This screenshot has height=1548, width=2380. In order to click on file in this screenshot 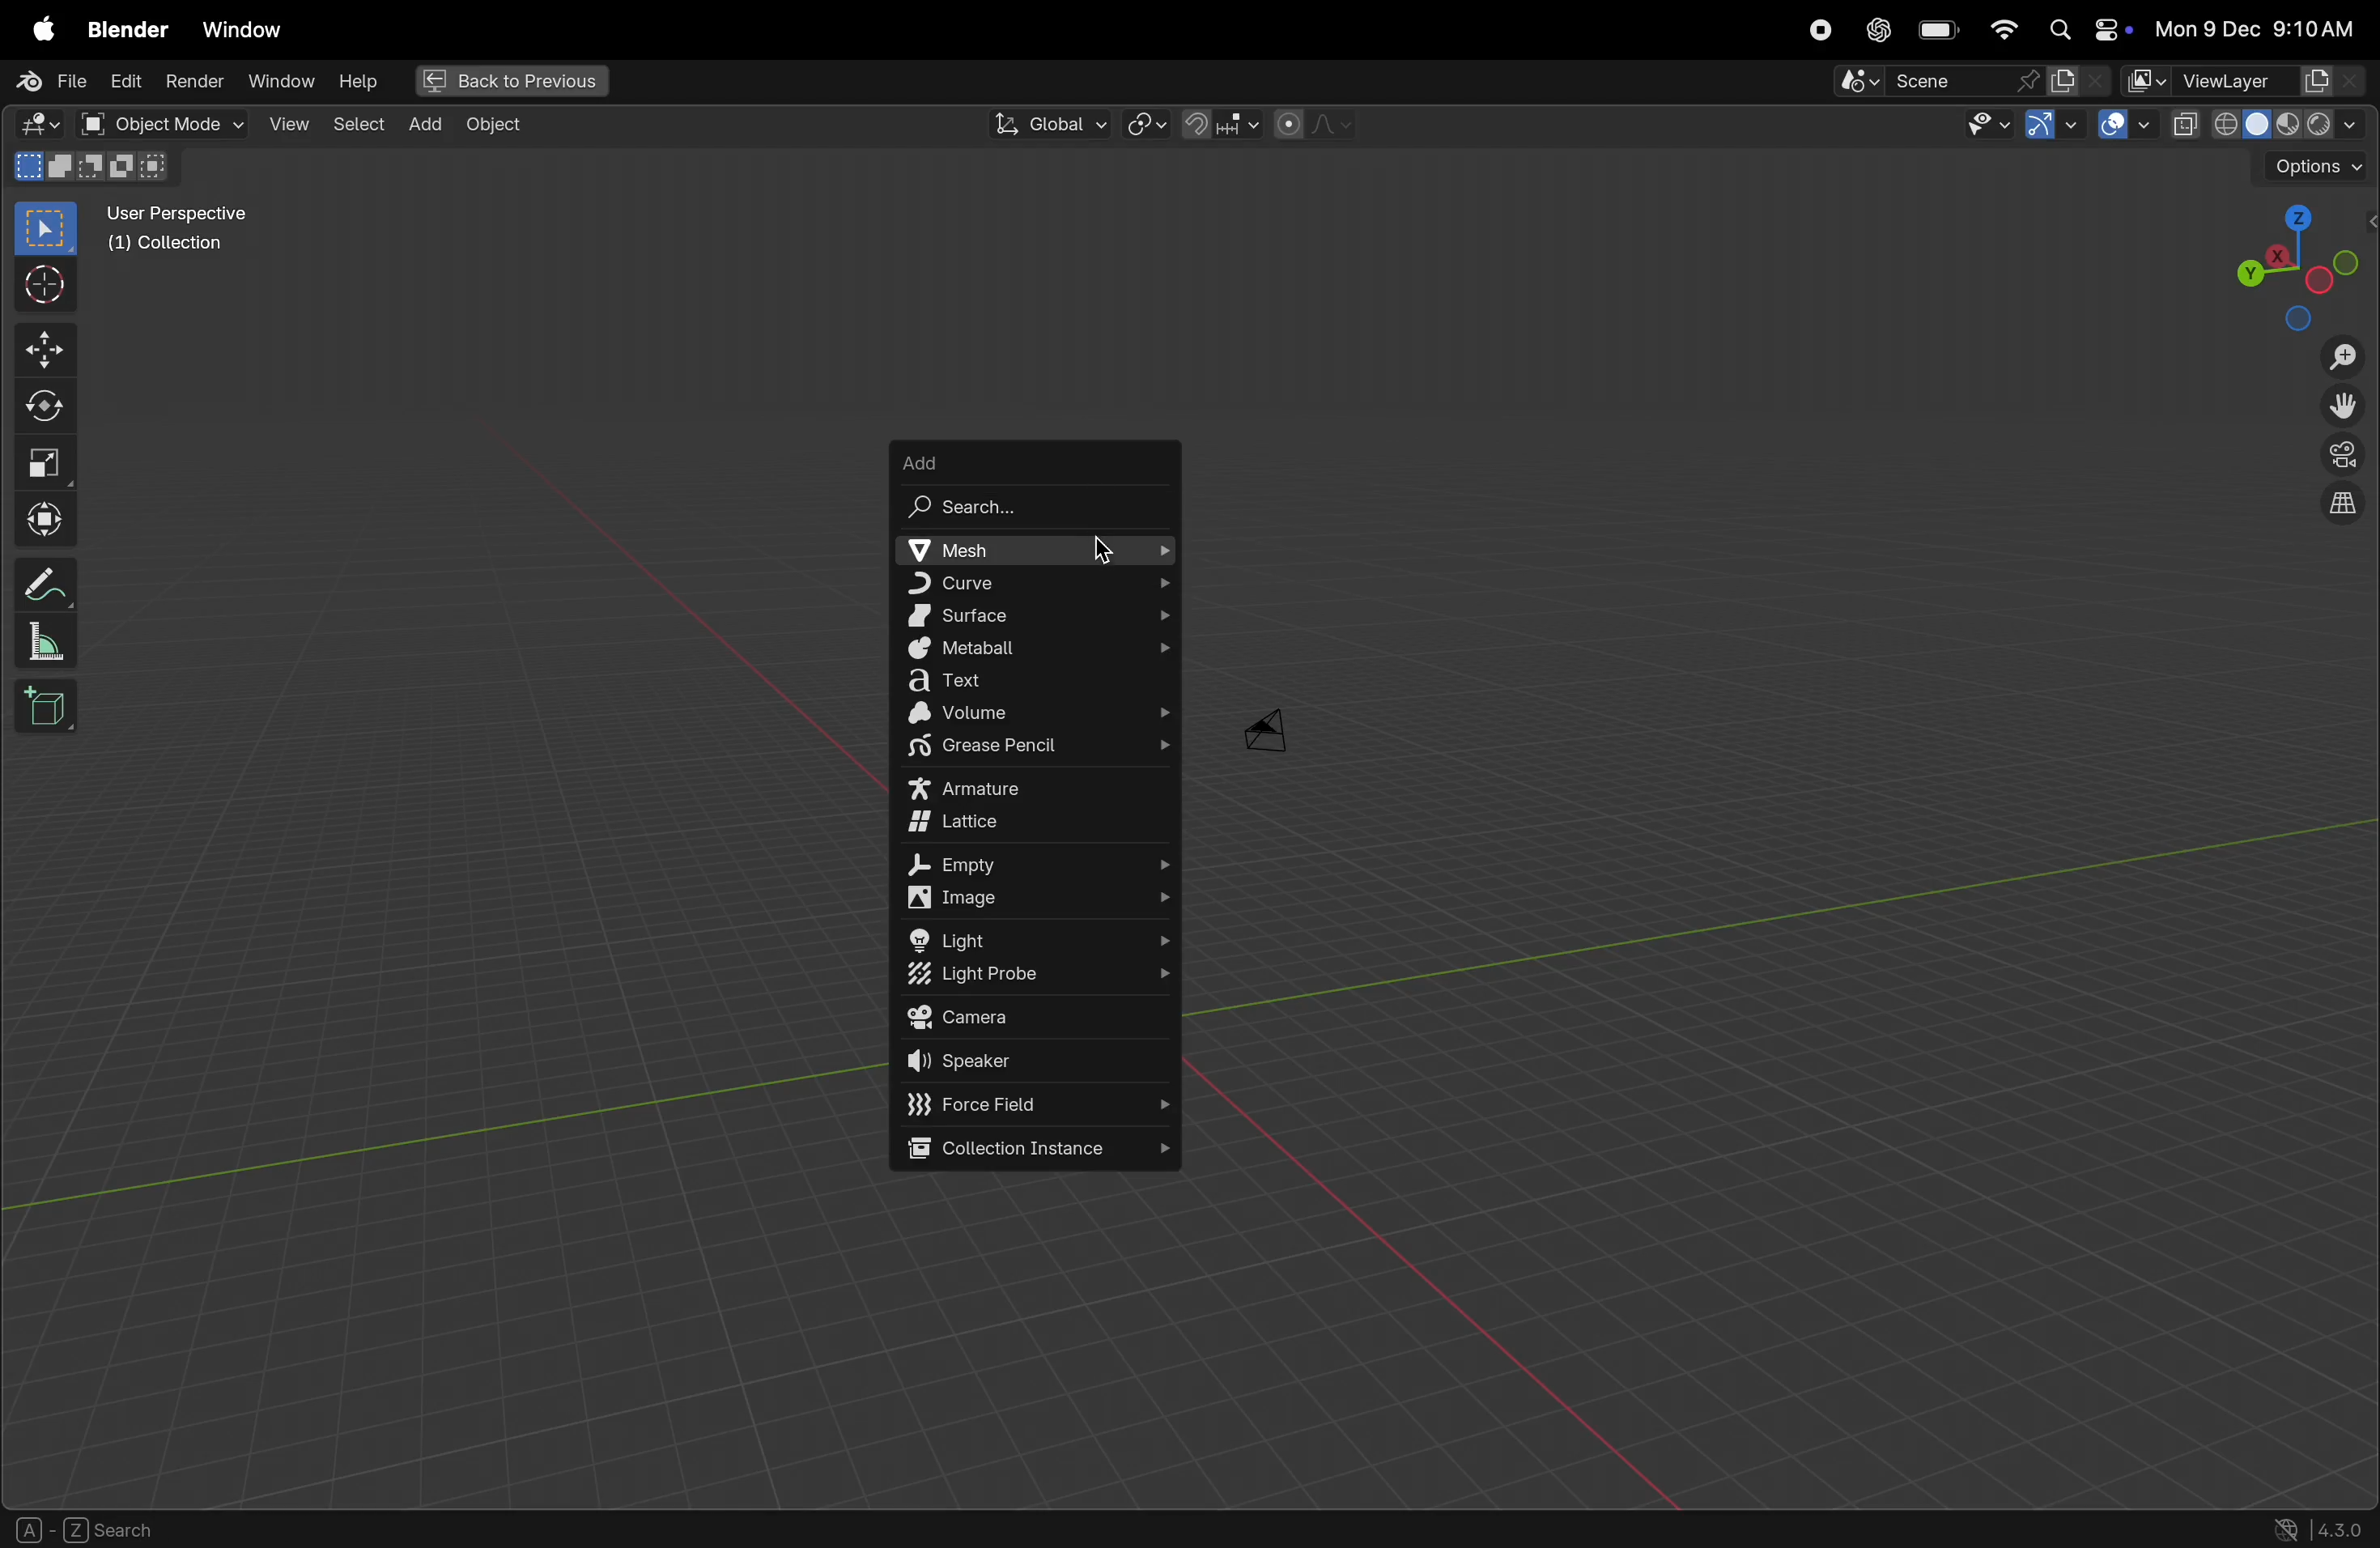, I will do `click(47, 82)`.